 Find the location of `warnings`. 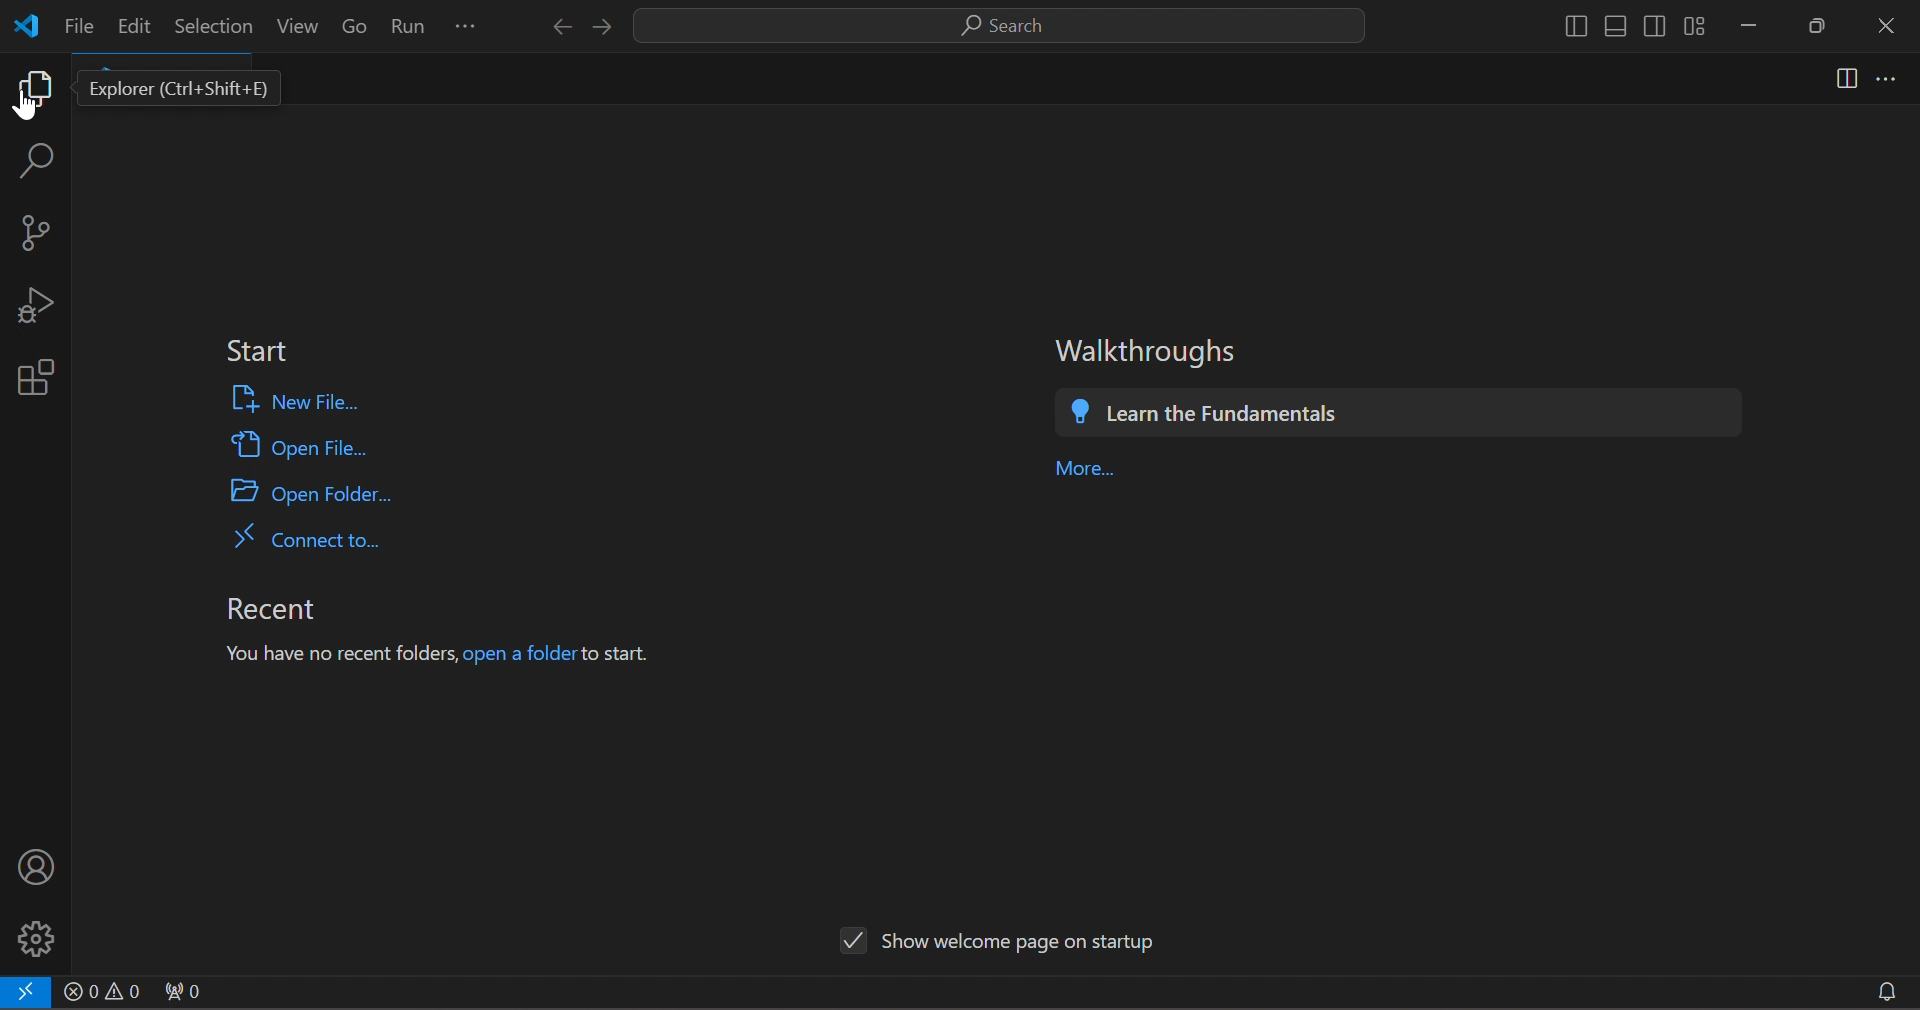

warnings is located at coordinates (104, 991).